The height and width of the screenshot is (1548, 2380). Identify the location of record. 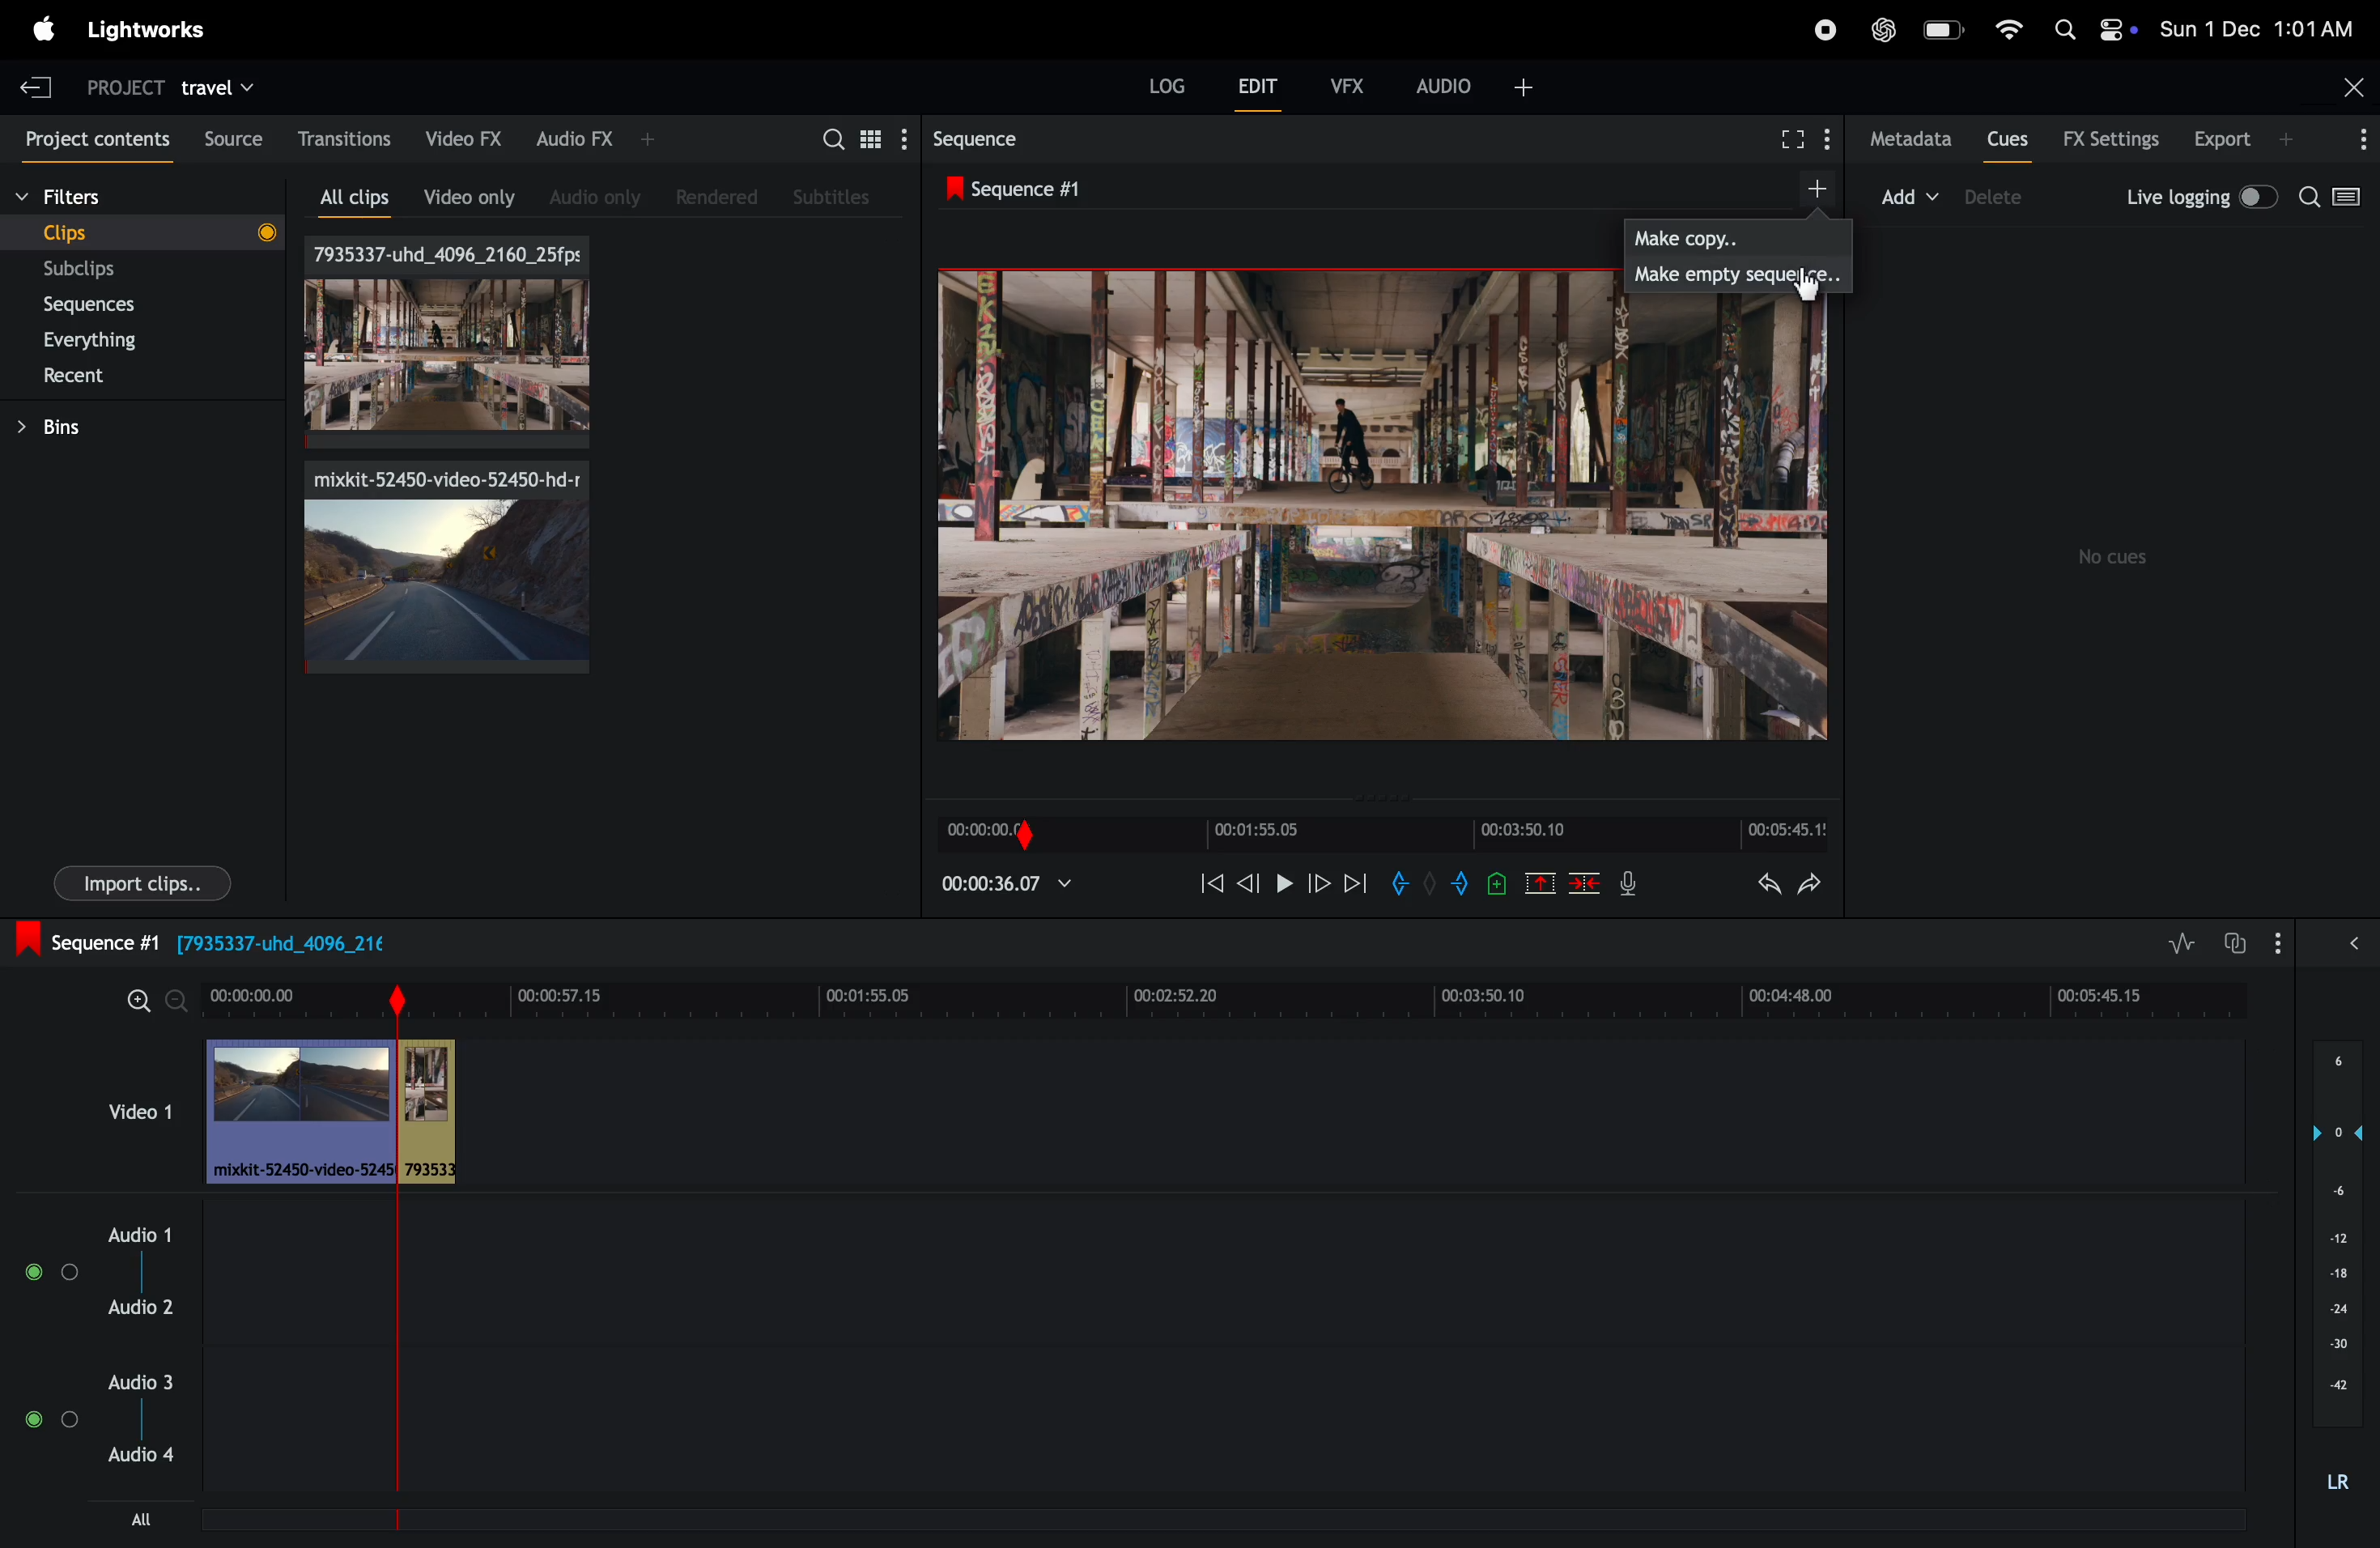
(1820, 31).